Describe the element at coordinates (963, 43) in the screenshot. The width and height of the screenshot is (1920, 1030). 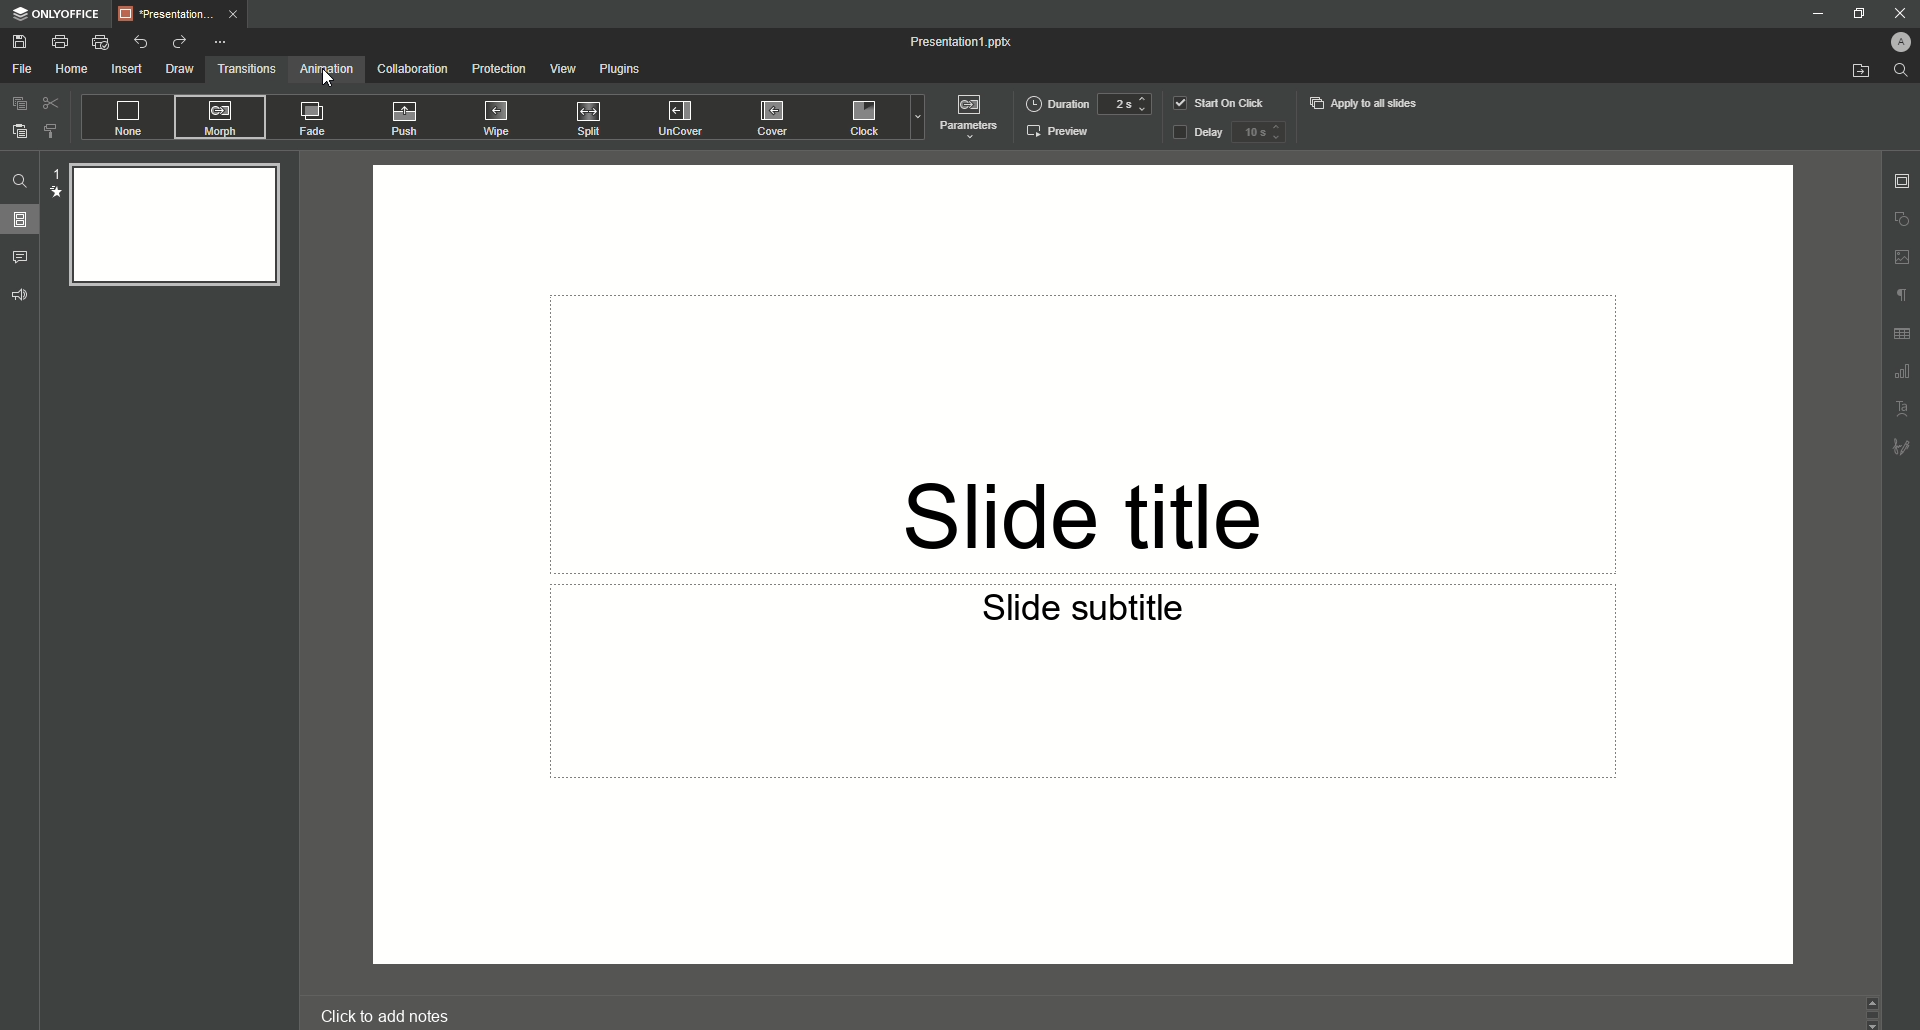
I see `Presentation 1` at that location.